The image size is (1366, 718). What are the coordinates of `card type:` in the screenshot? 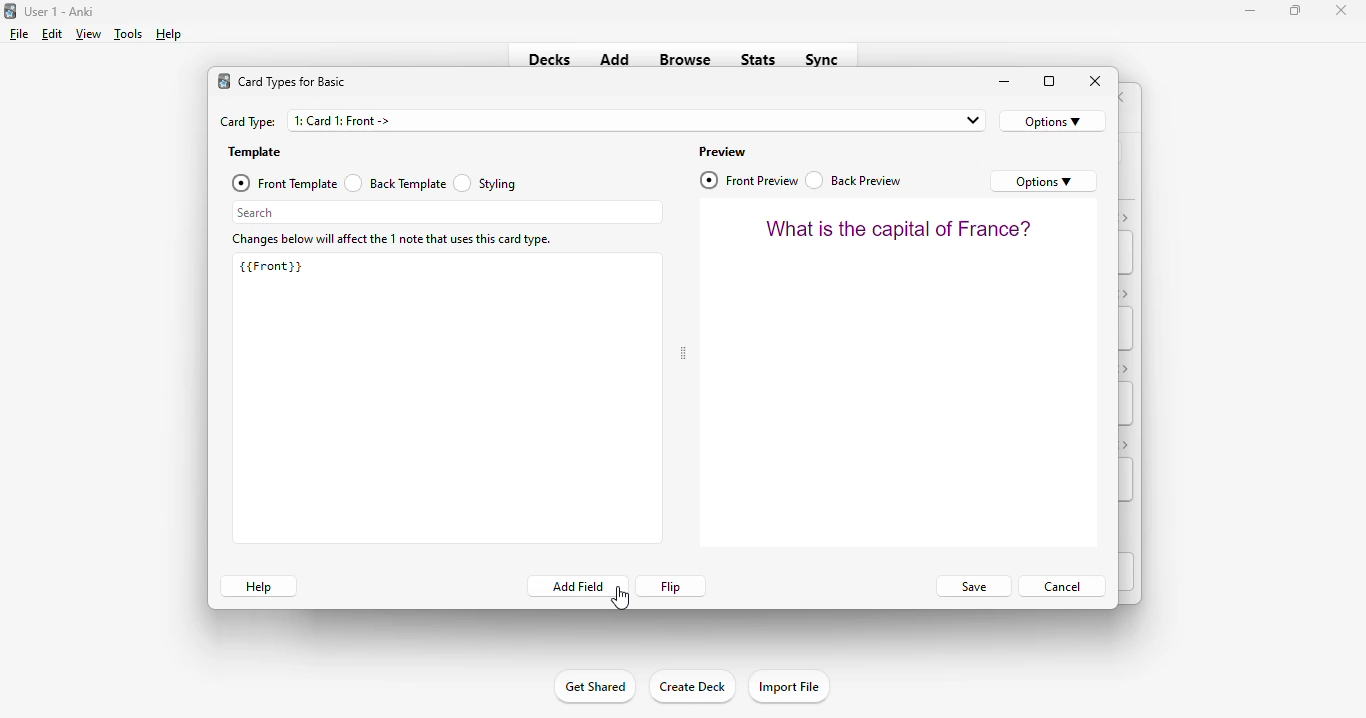 It's located at (248, 122).